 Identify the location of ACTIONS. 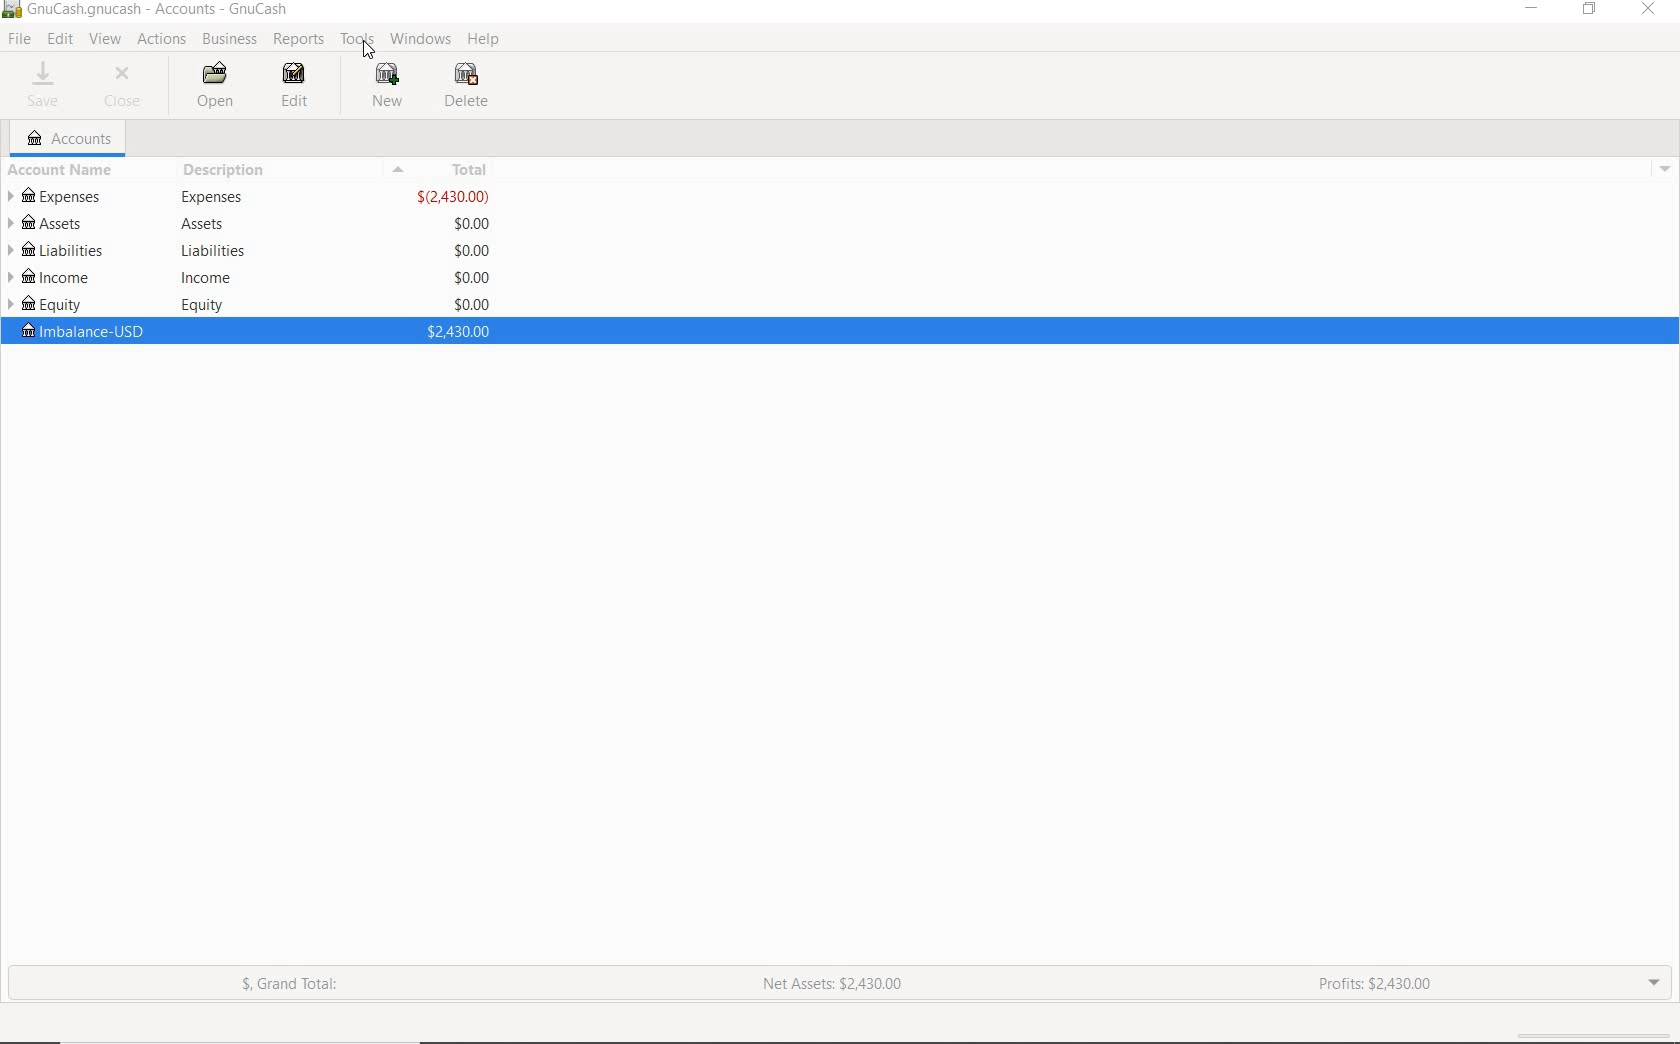
(164, 41).